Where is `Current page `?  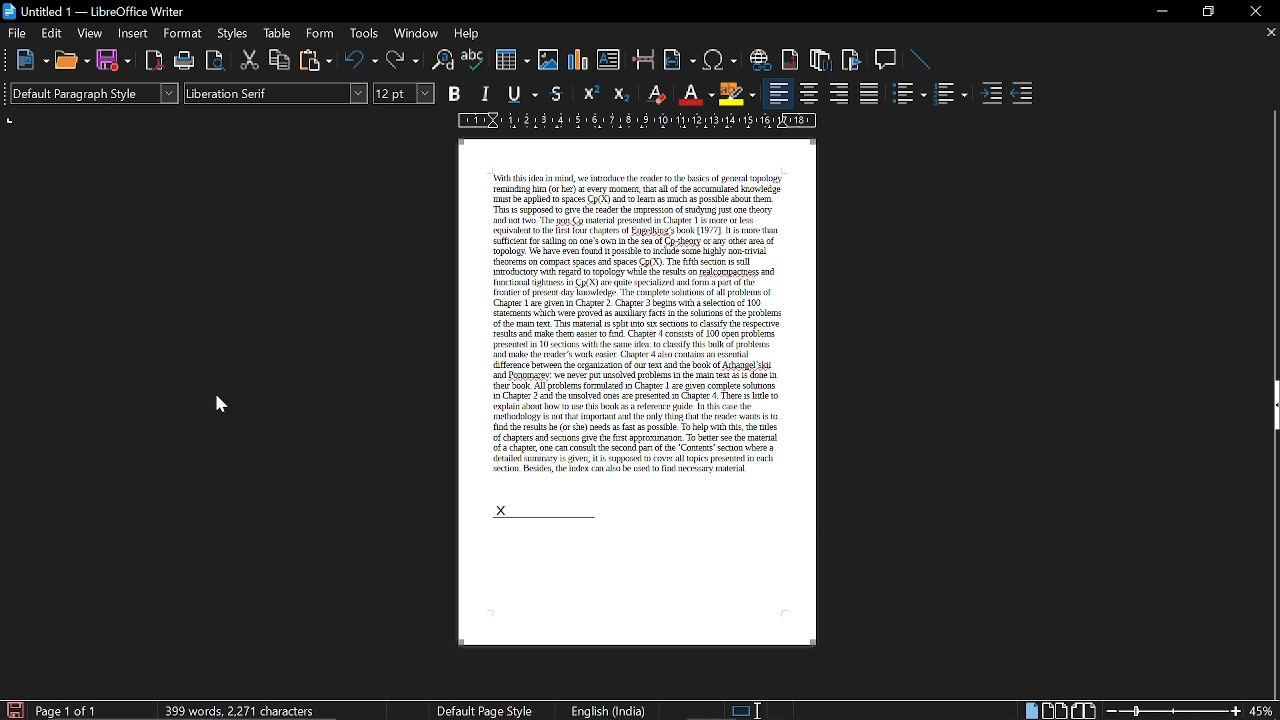 Current page  is located at coordinates (630, 306).